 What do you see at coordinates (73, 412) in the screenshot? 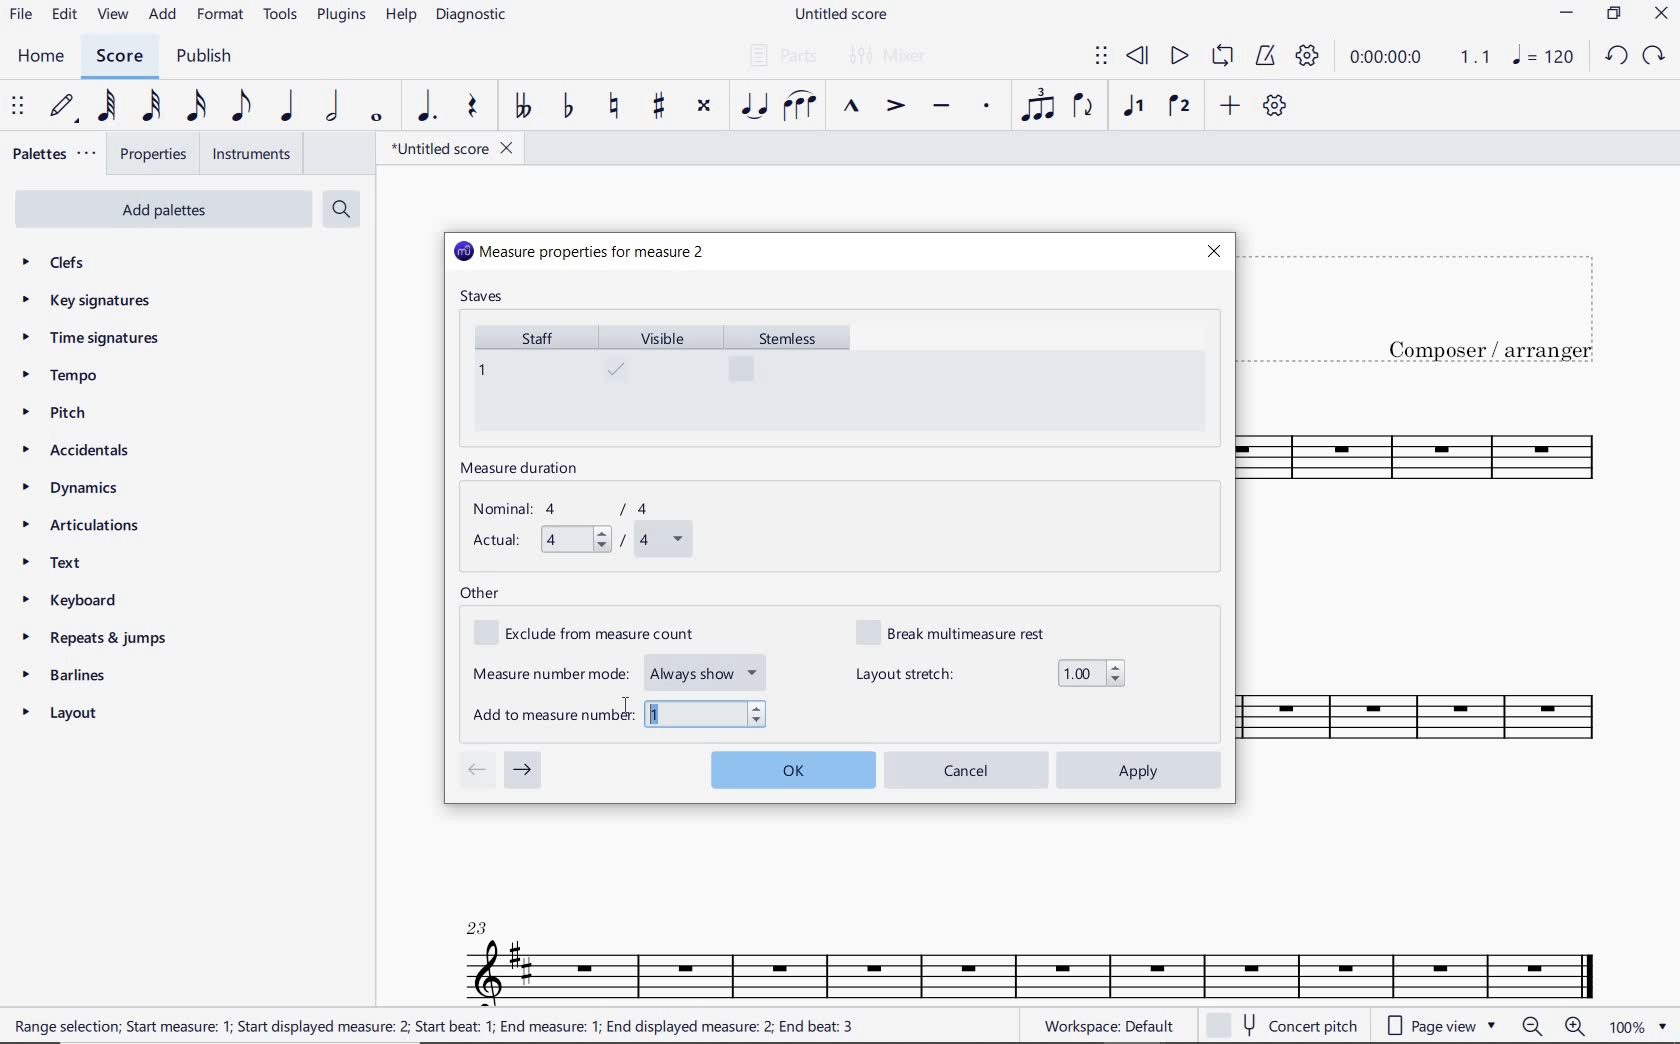
I see `PITCH` at bounding box center [73, 412].